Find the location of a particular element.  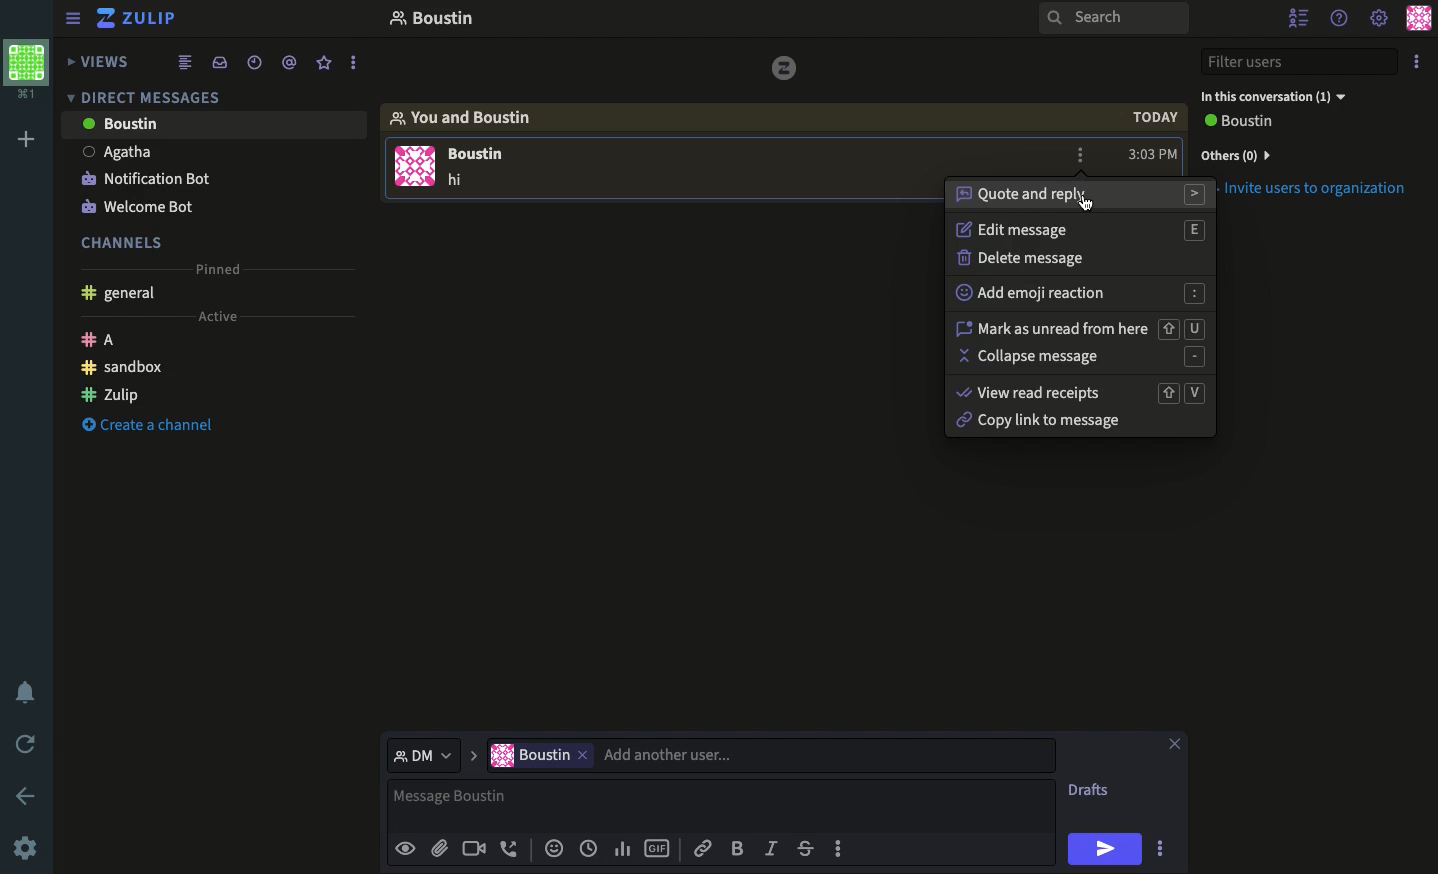

Search is located at coordinates (1113, 20).